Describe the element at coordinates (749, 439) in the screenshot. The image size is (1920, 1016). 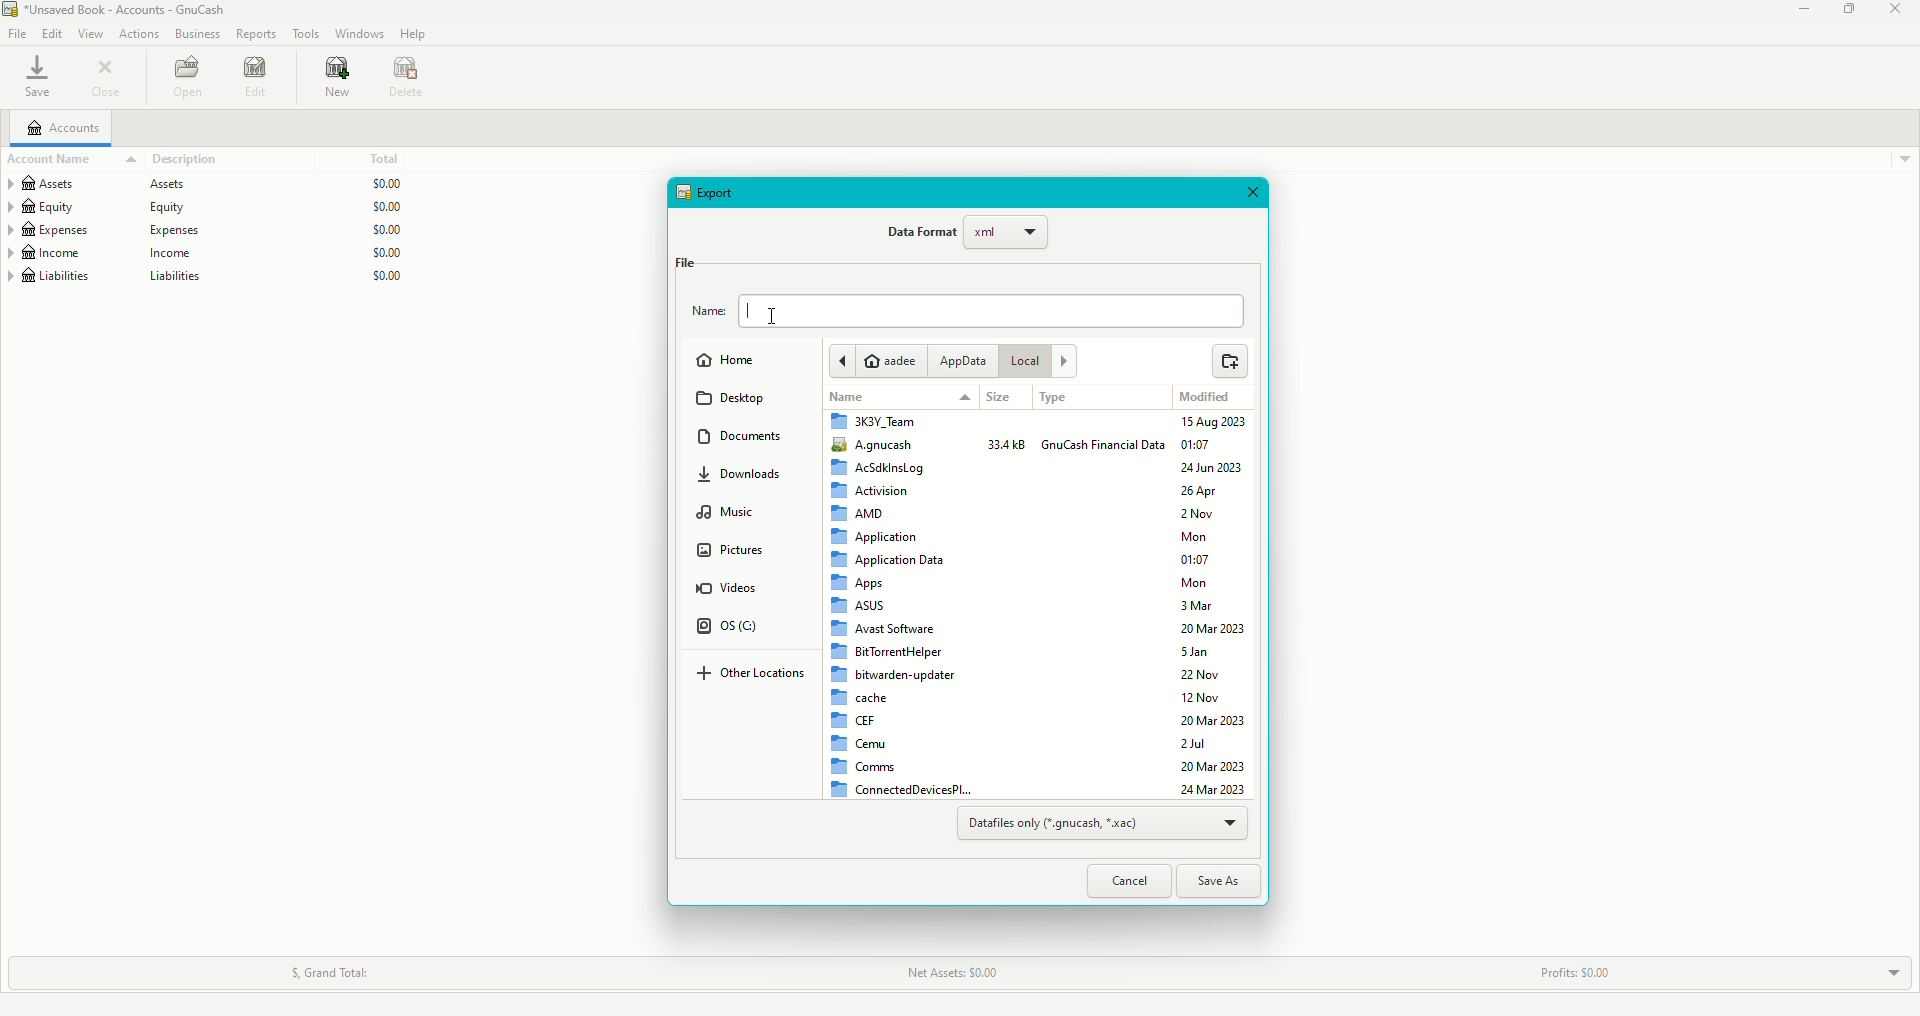
I see `Documents` at that location.